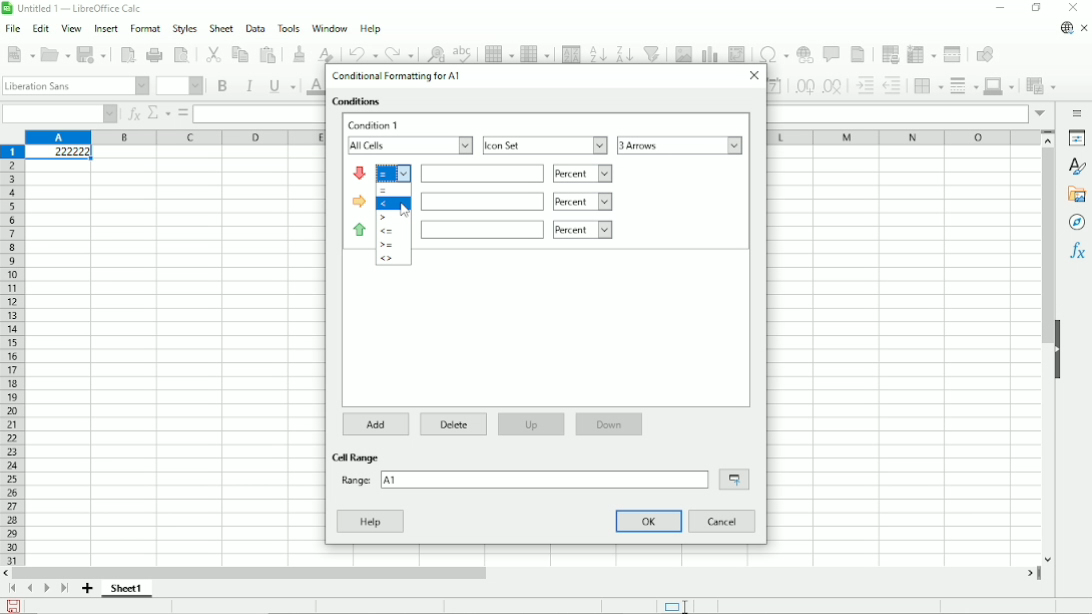  I want to click on 3 arrows, so click(680, 145).